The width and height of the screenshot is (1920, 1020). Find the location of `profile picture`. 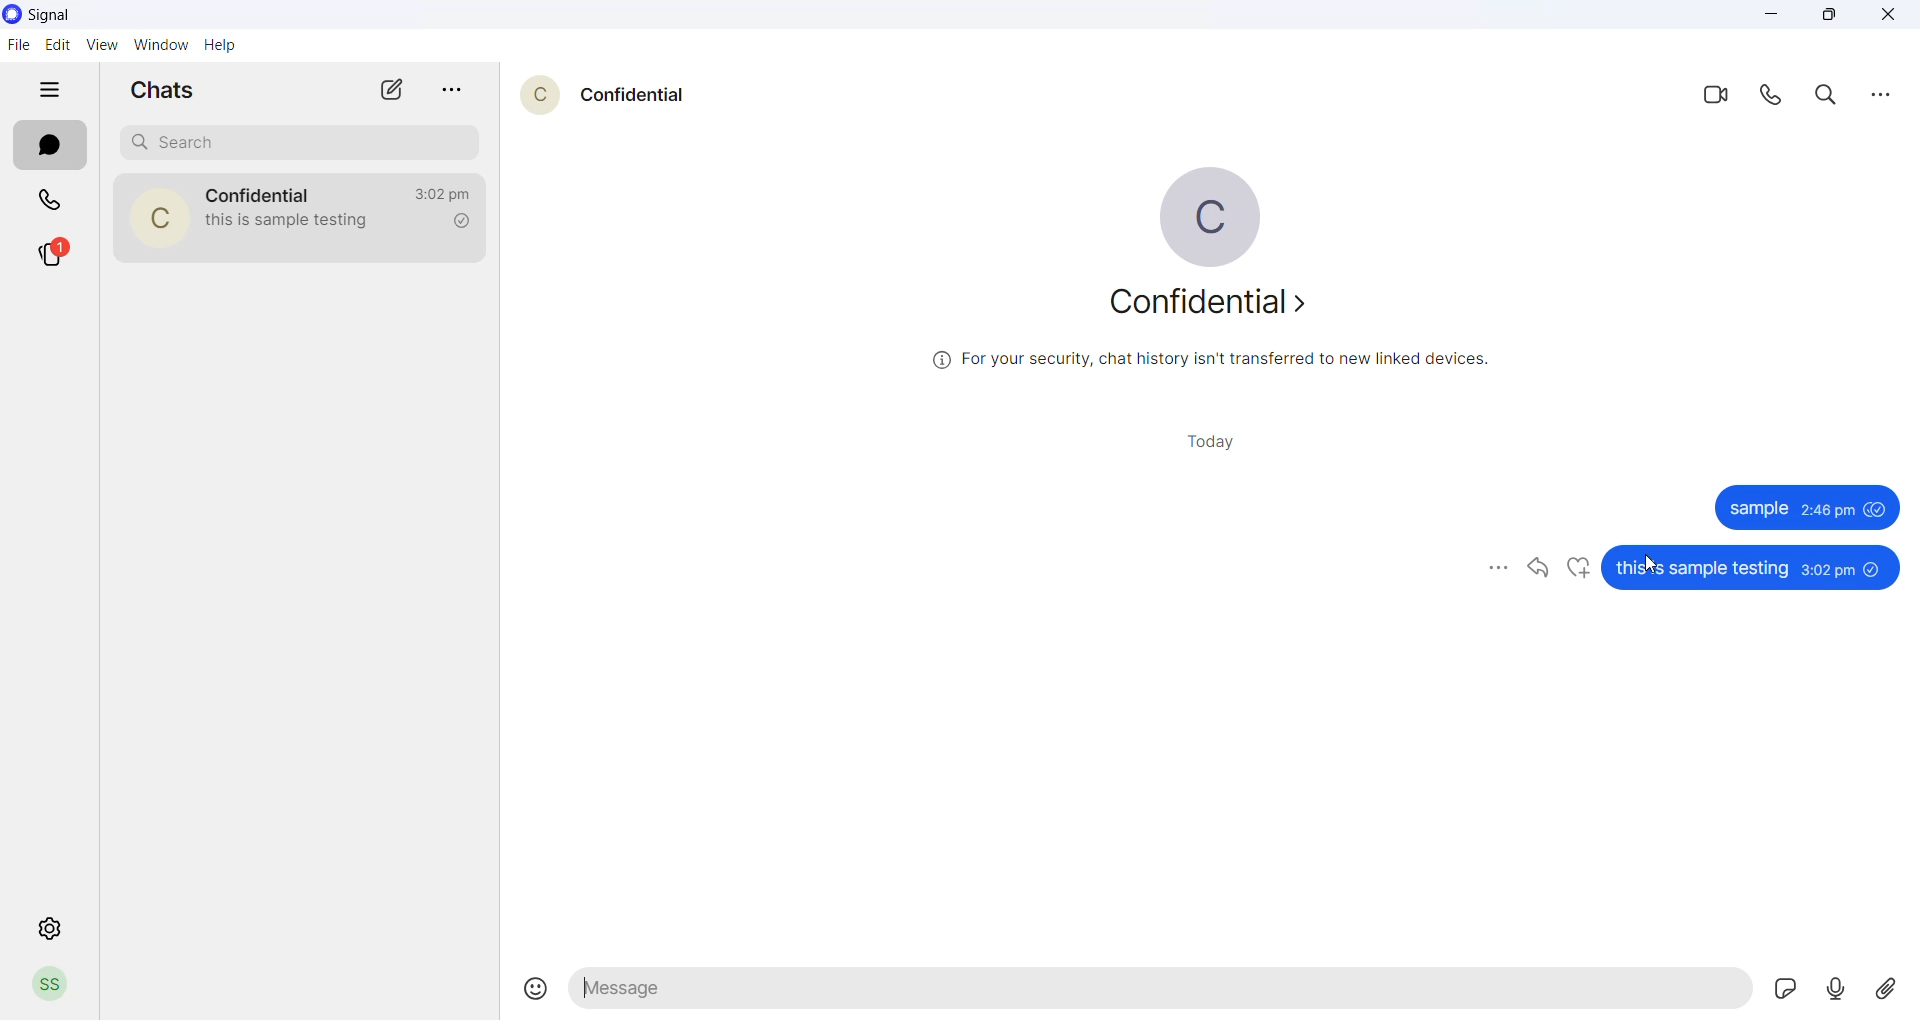

profile picture is located at coordinates (1213, 213).